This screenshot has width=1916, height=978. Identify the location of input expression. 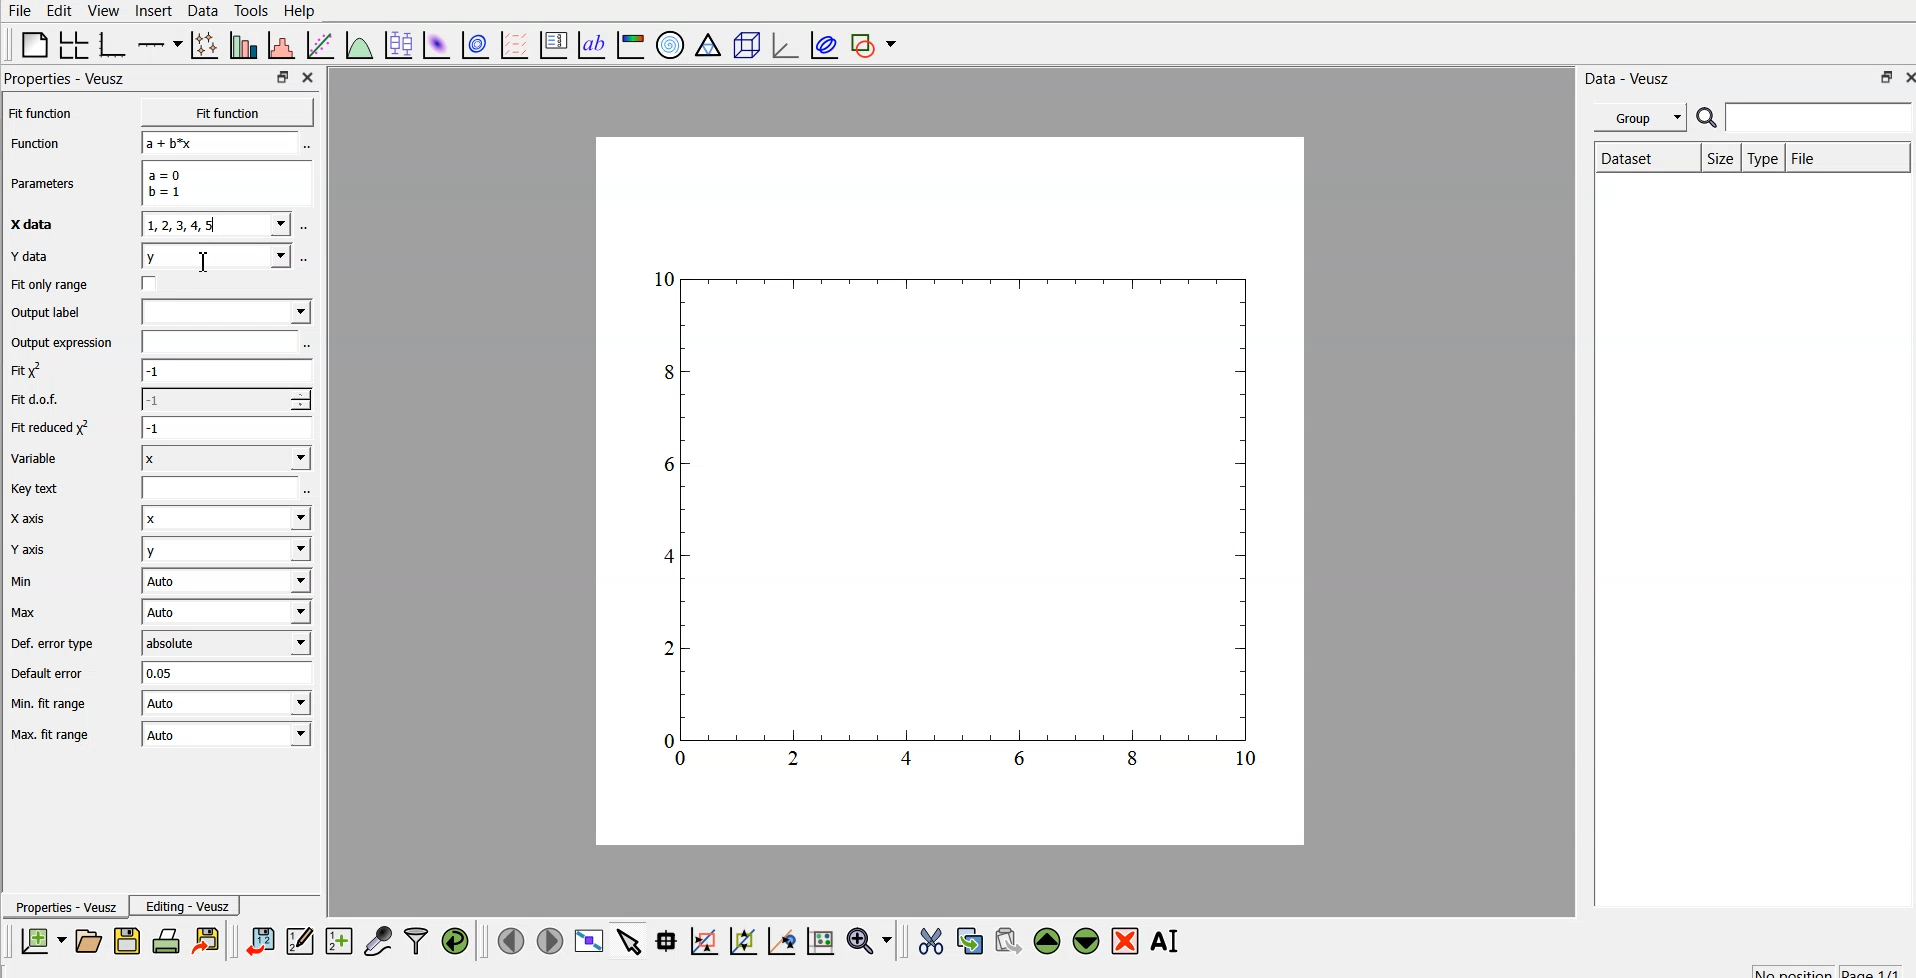
(227, 343).